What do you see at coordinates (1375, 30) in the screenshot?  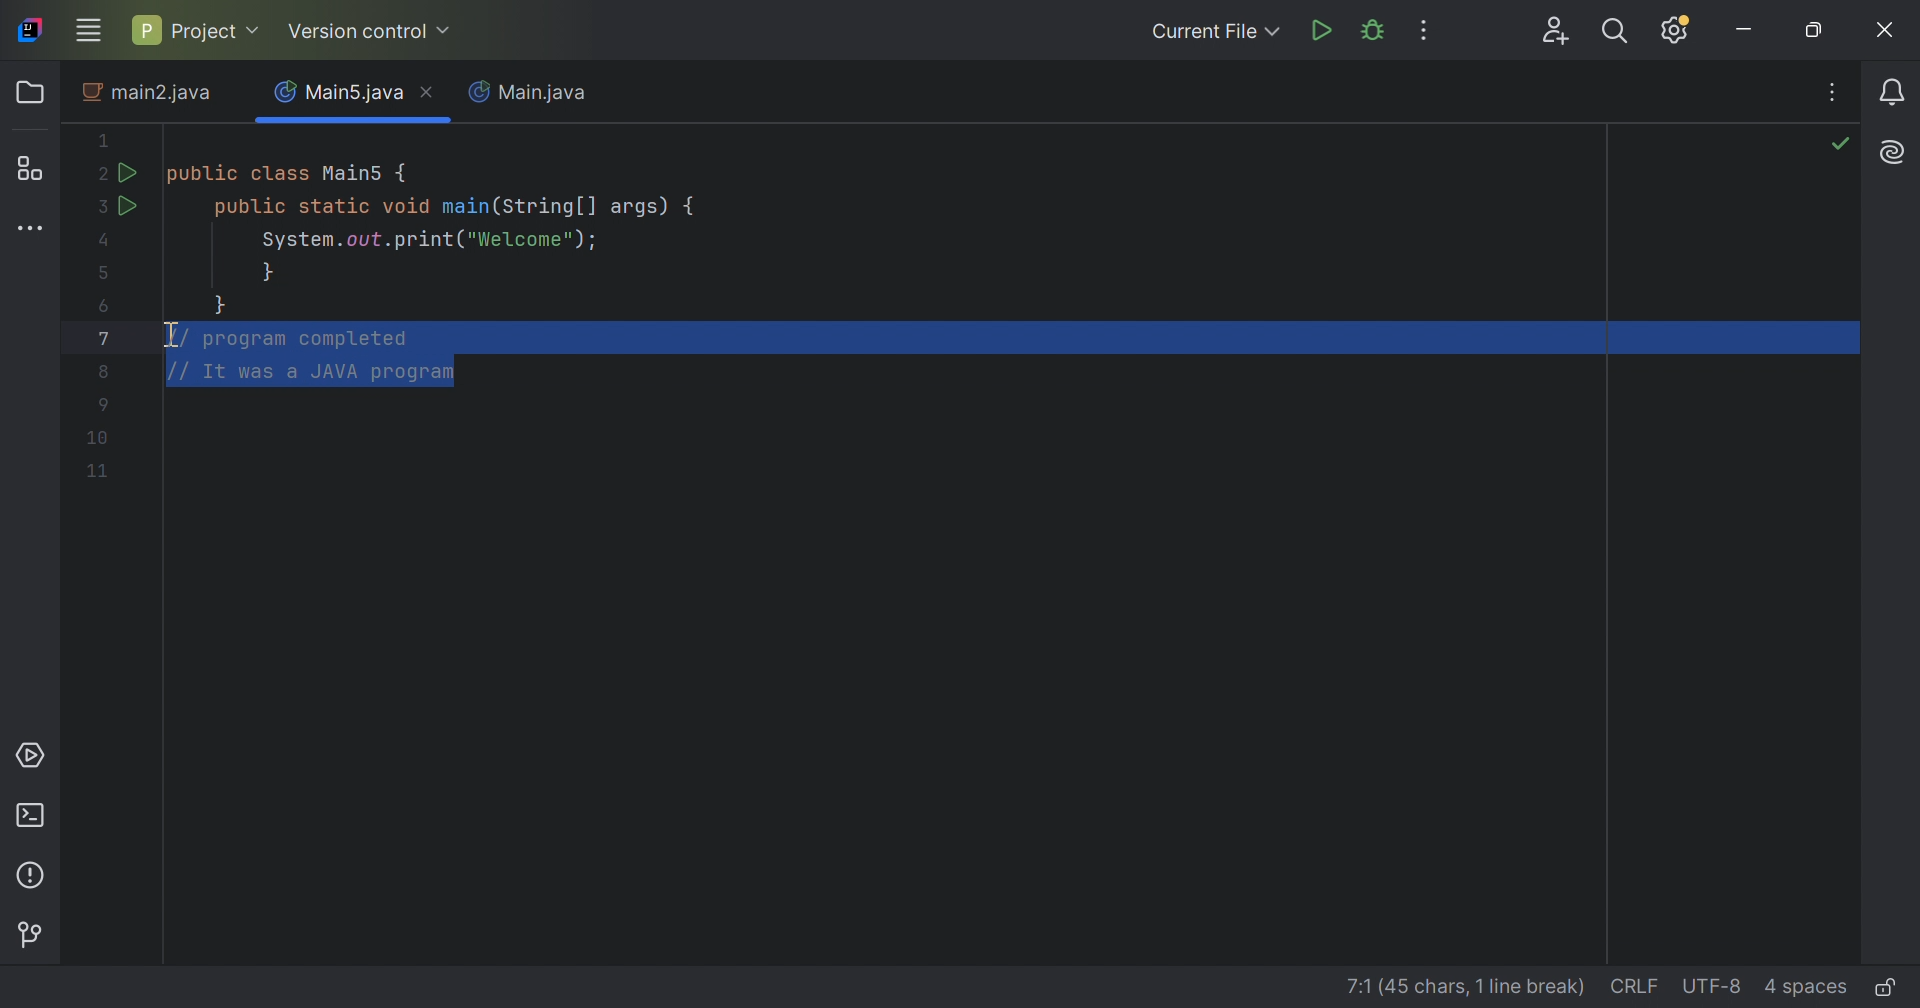 I see `Debug` at bounding box center [1375, 30].